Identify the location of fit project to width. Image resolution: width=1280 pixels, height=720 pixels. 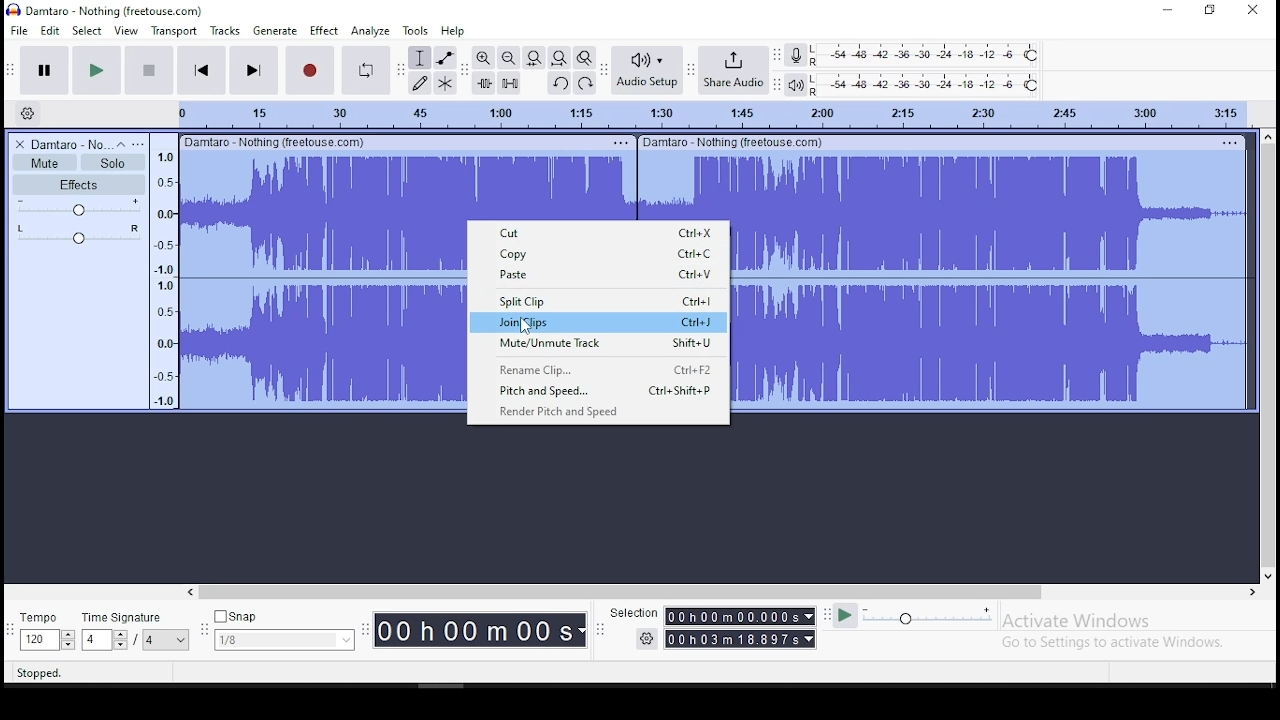
(559, 58).